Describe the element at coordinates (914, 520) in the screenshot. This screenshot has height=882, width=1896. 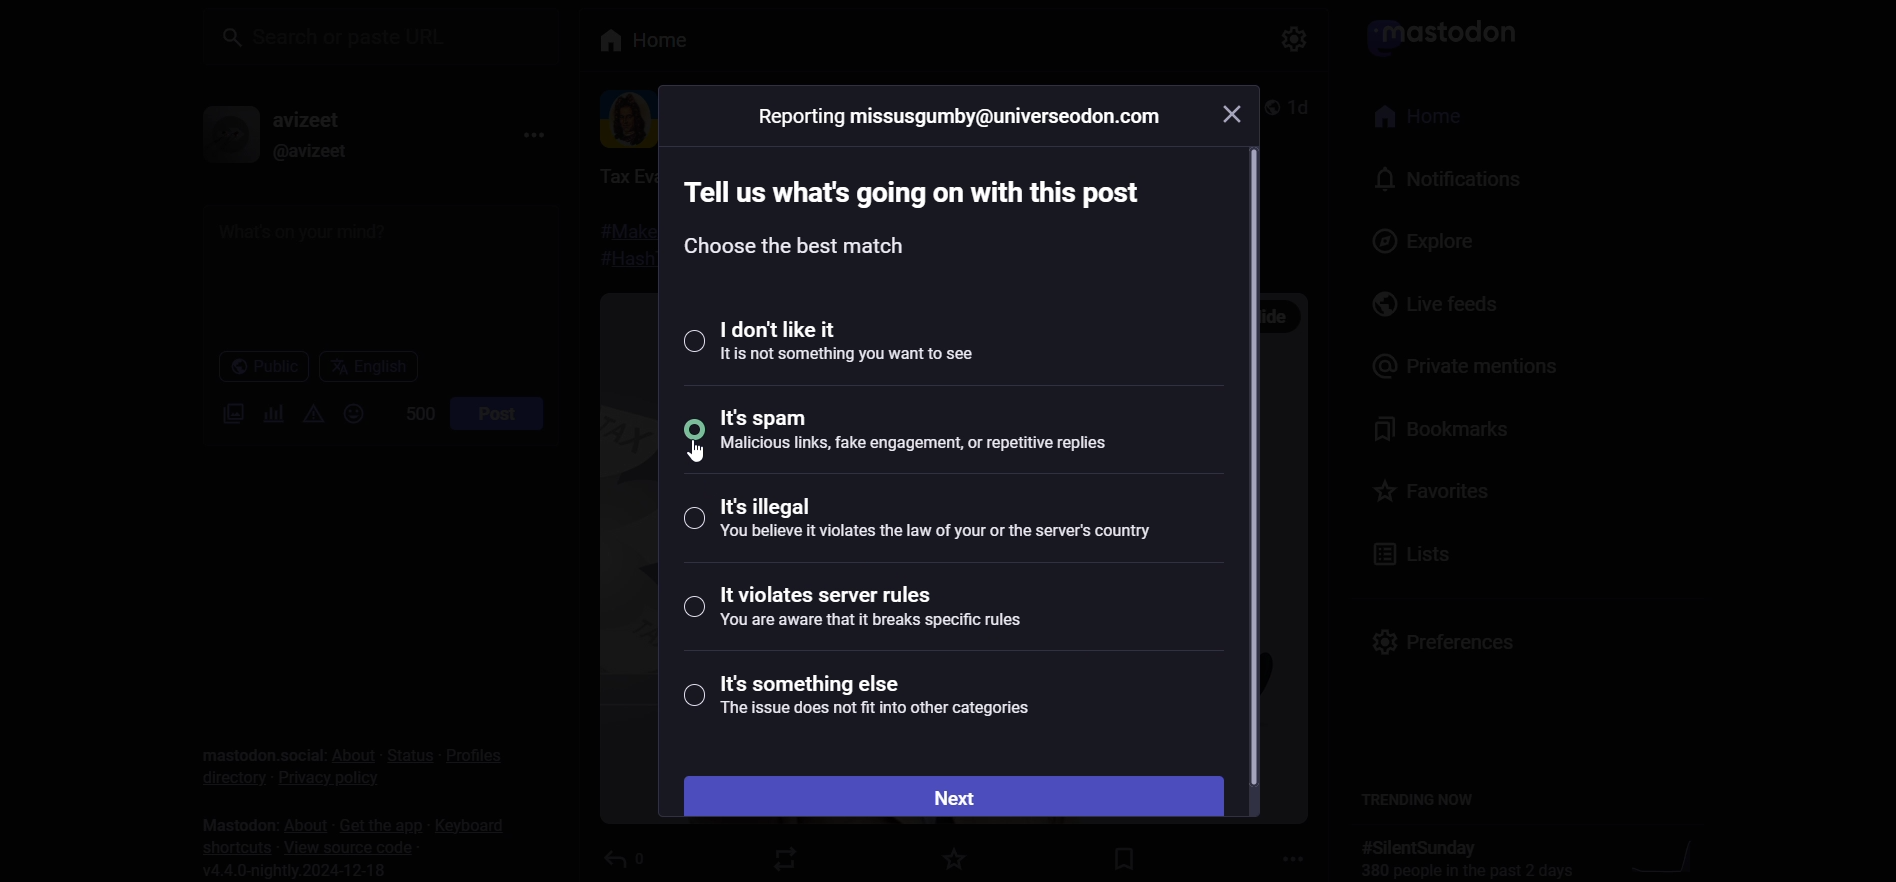
I see `illegal` at that location.